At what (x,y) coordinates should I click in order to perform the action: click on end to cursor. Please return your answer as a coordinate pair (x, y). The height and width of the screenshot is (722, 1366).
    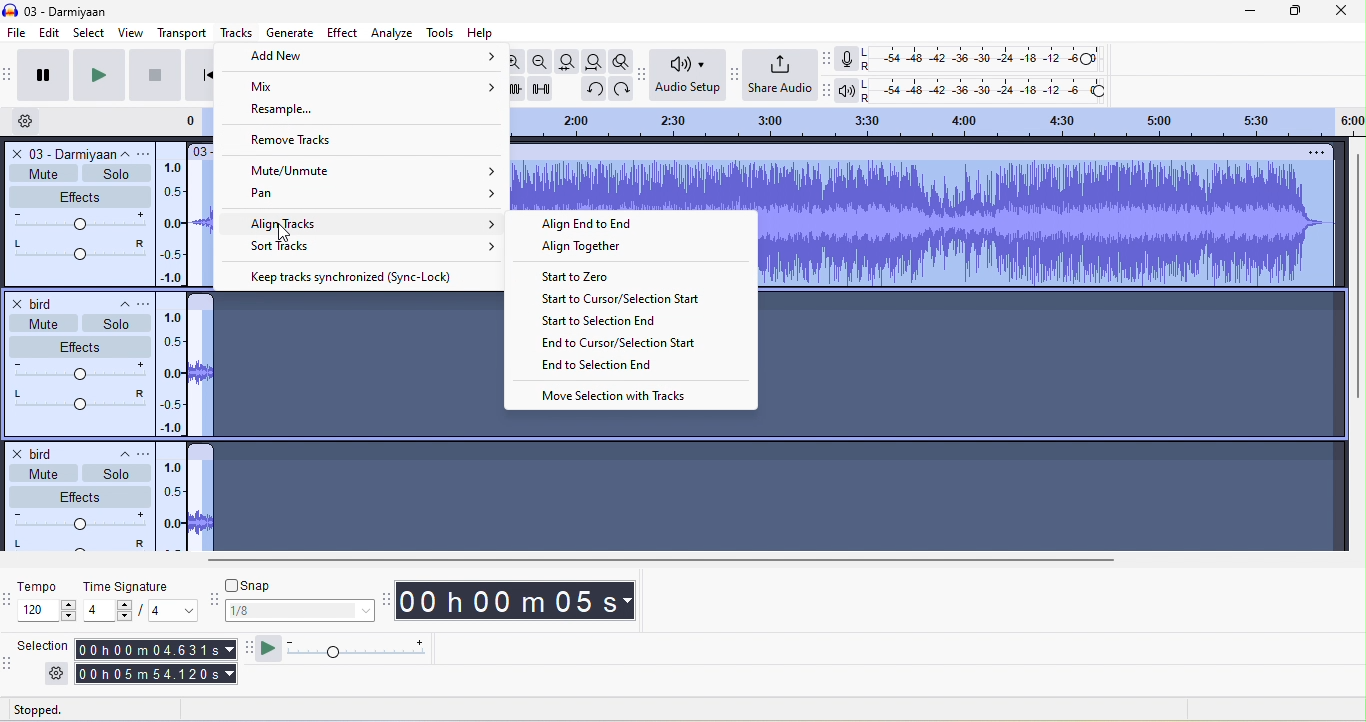
    Looking at the image, I should click on (618, 343).